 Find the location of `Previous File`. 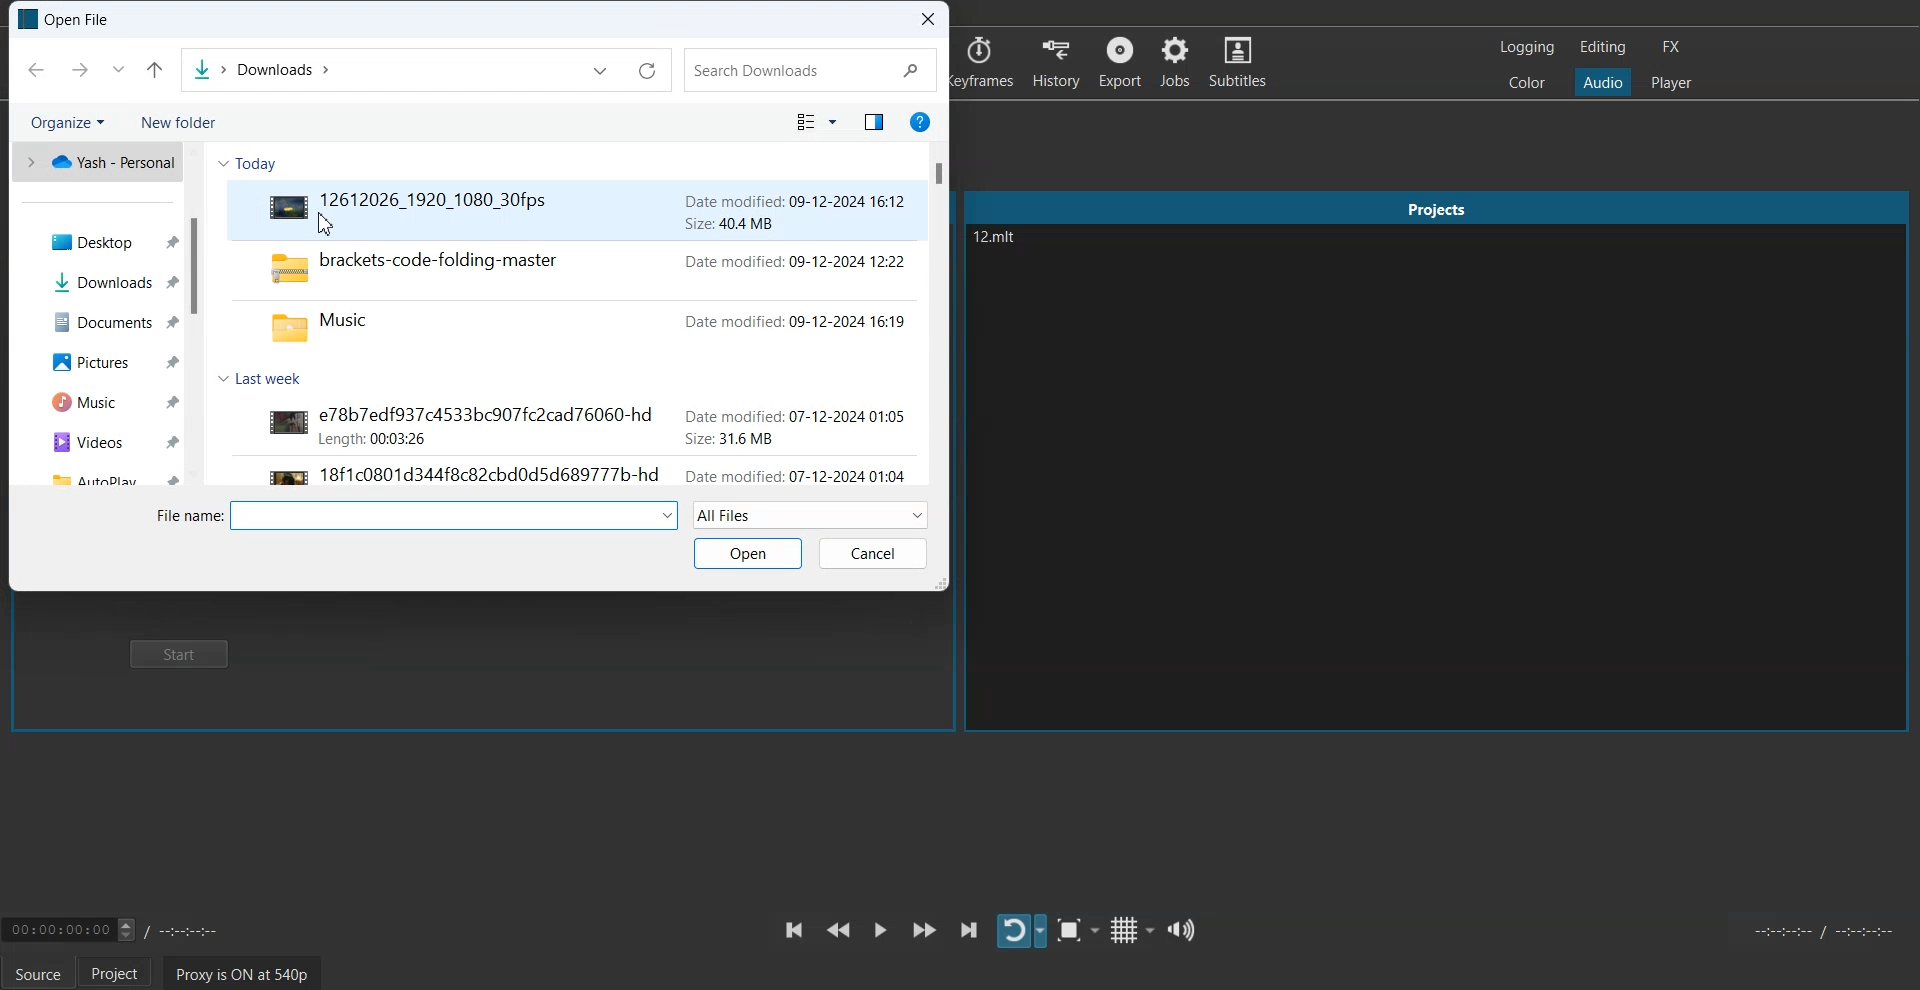

Previous File is located at coordinates (600, 71).